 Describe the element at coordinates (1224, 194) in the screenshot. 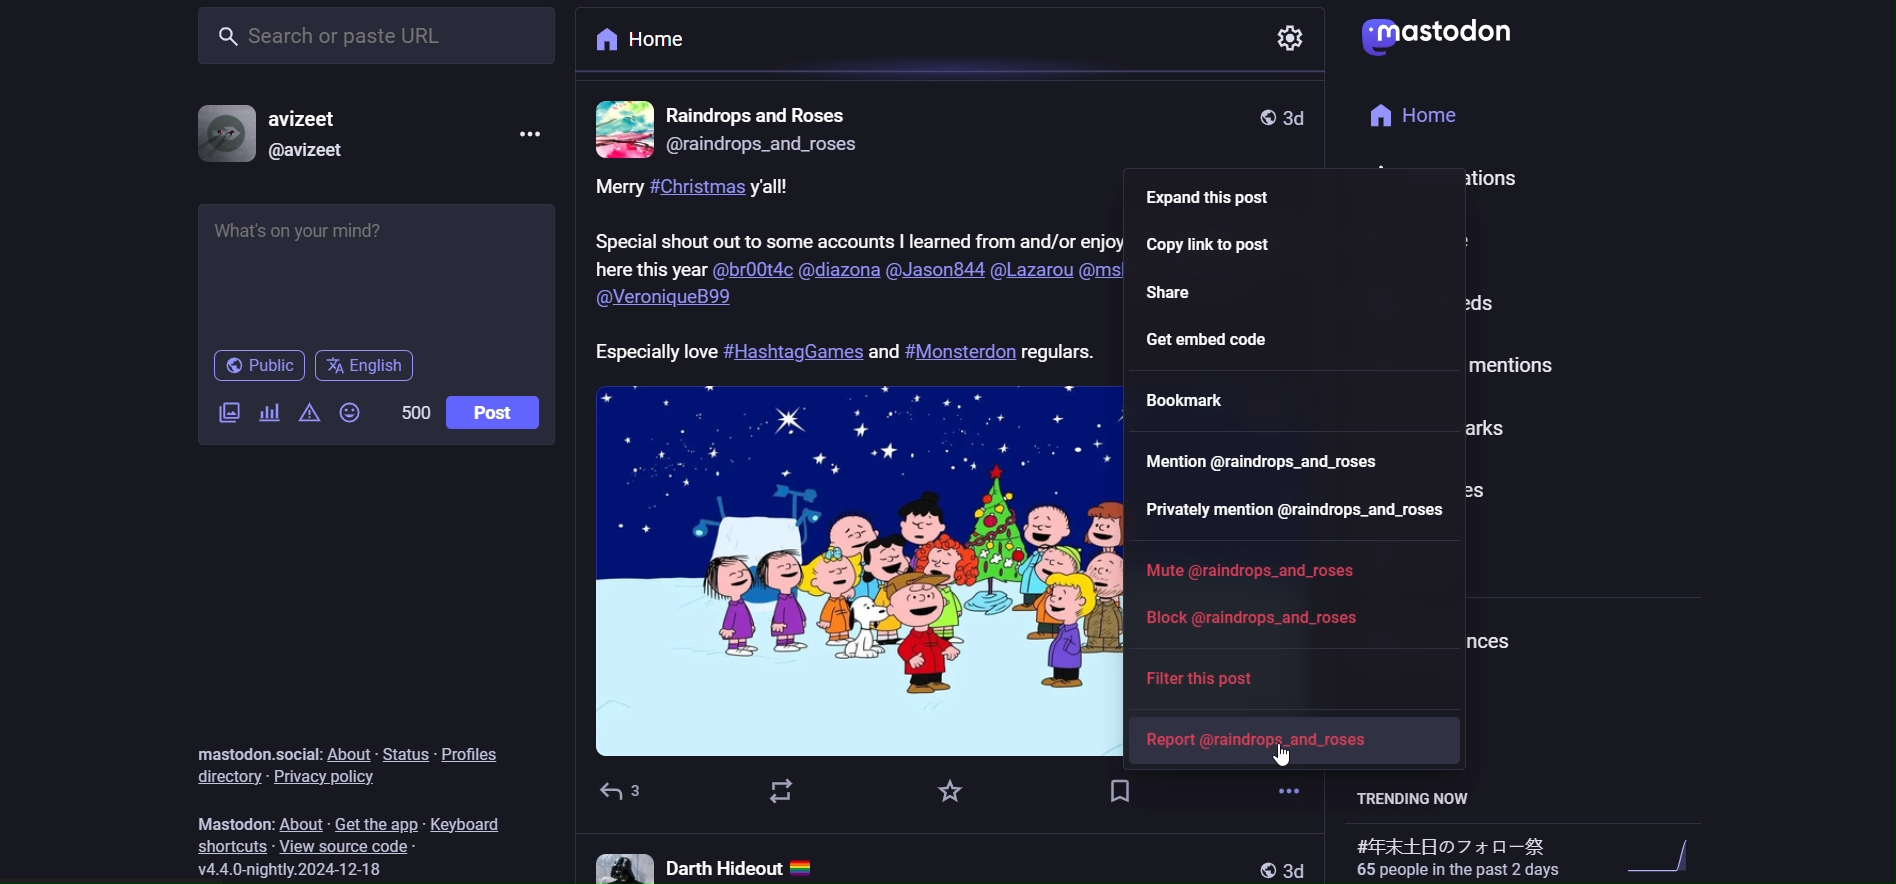

I see `expand this post` at that location.